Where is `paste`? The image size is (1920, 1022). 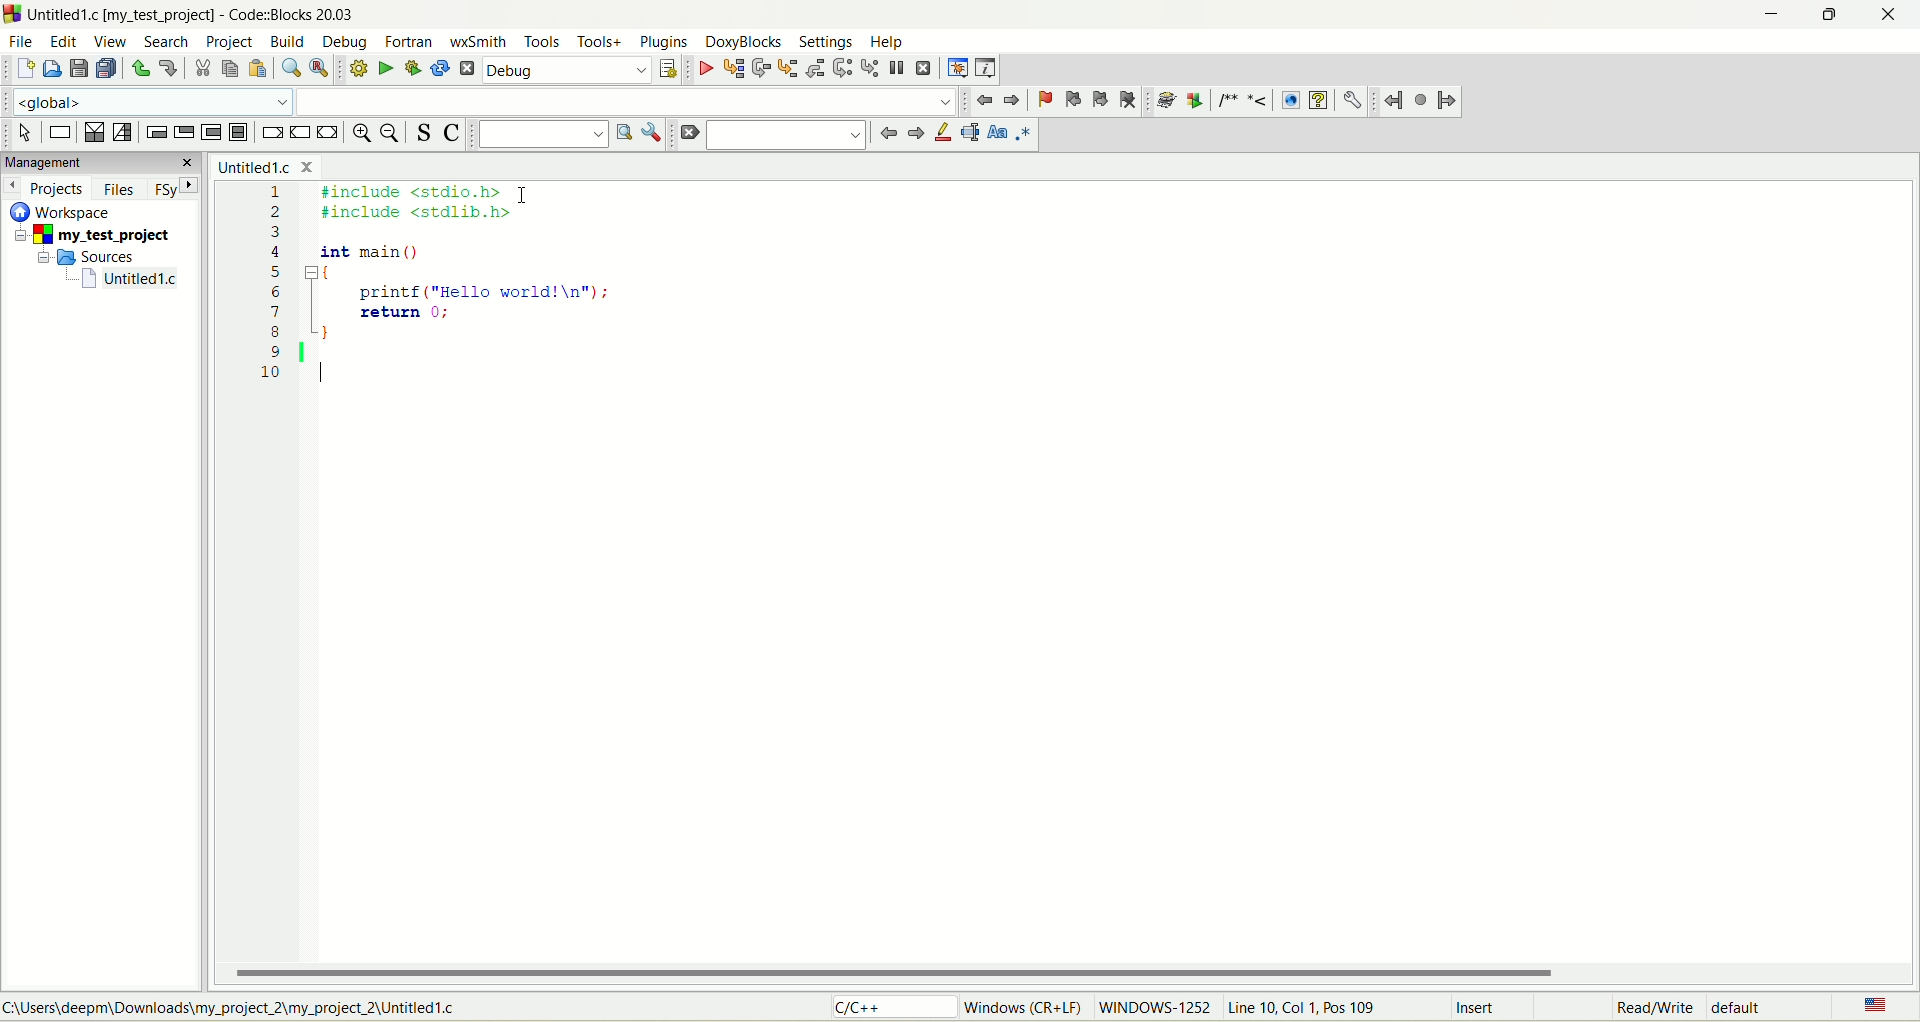 paste is located at coordinates (258, 68).